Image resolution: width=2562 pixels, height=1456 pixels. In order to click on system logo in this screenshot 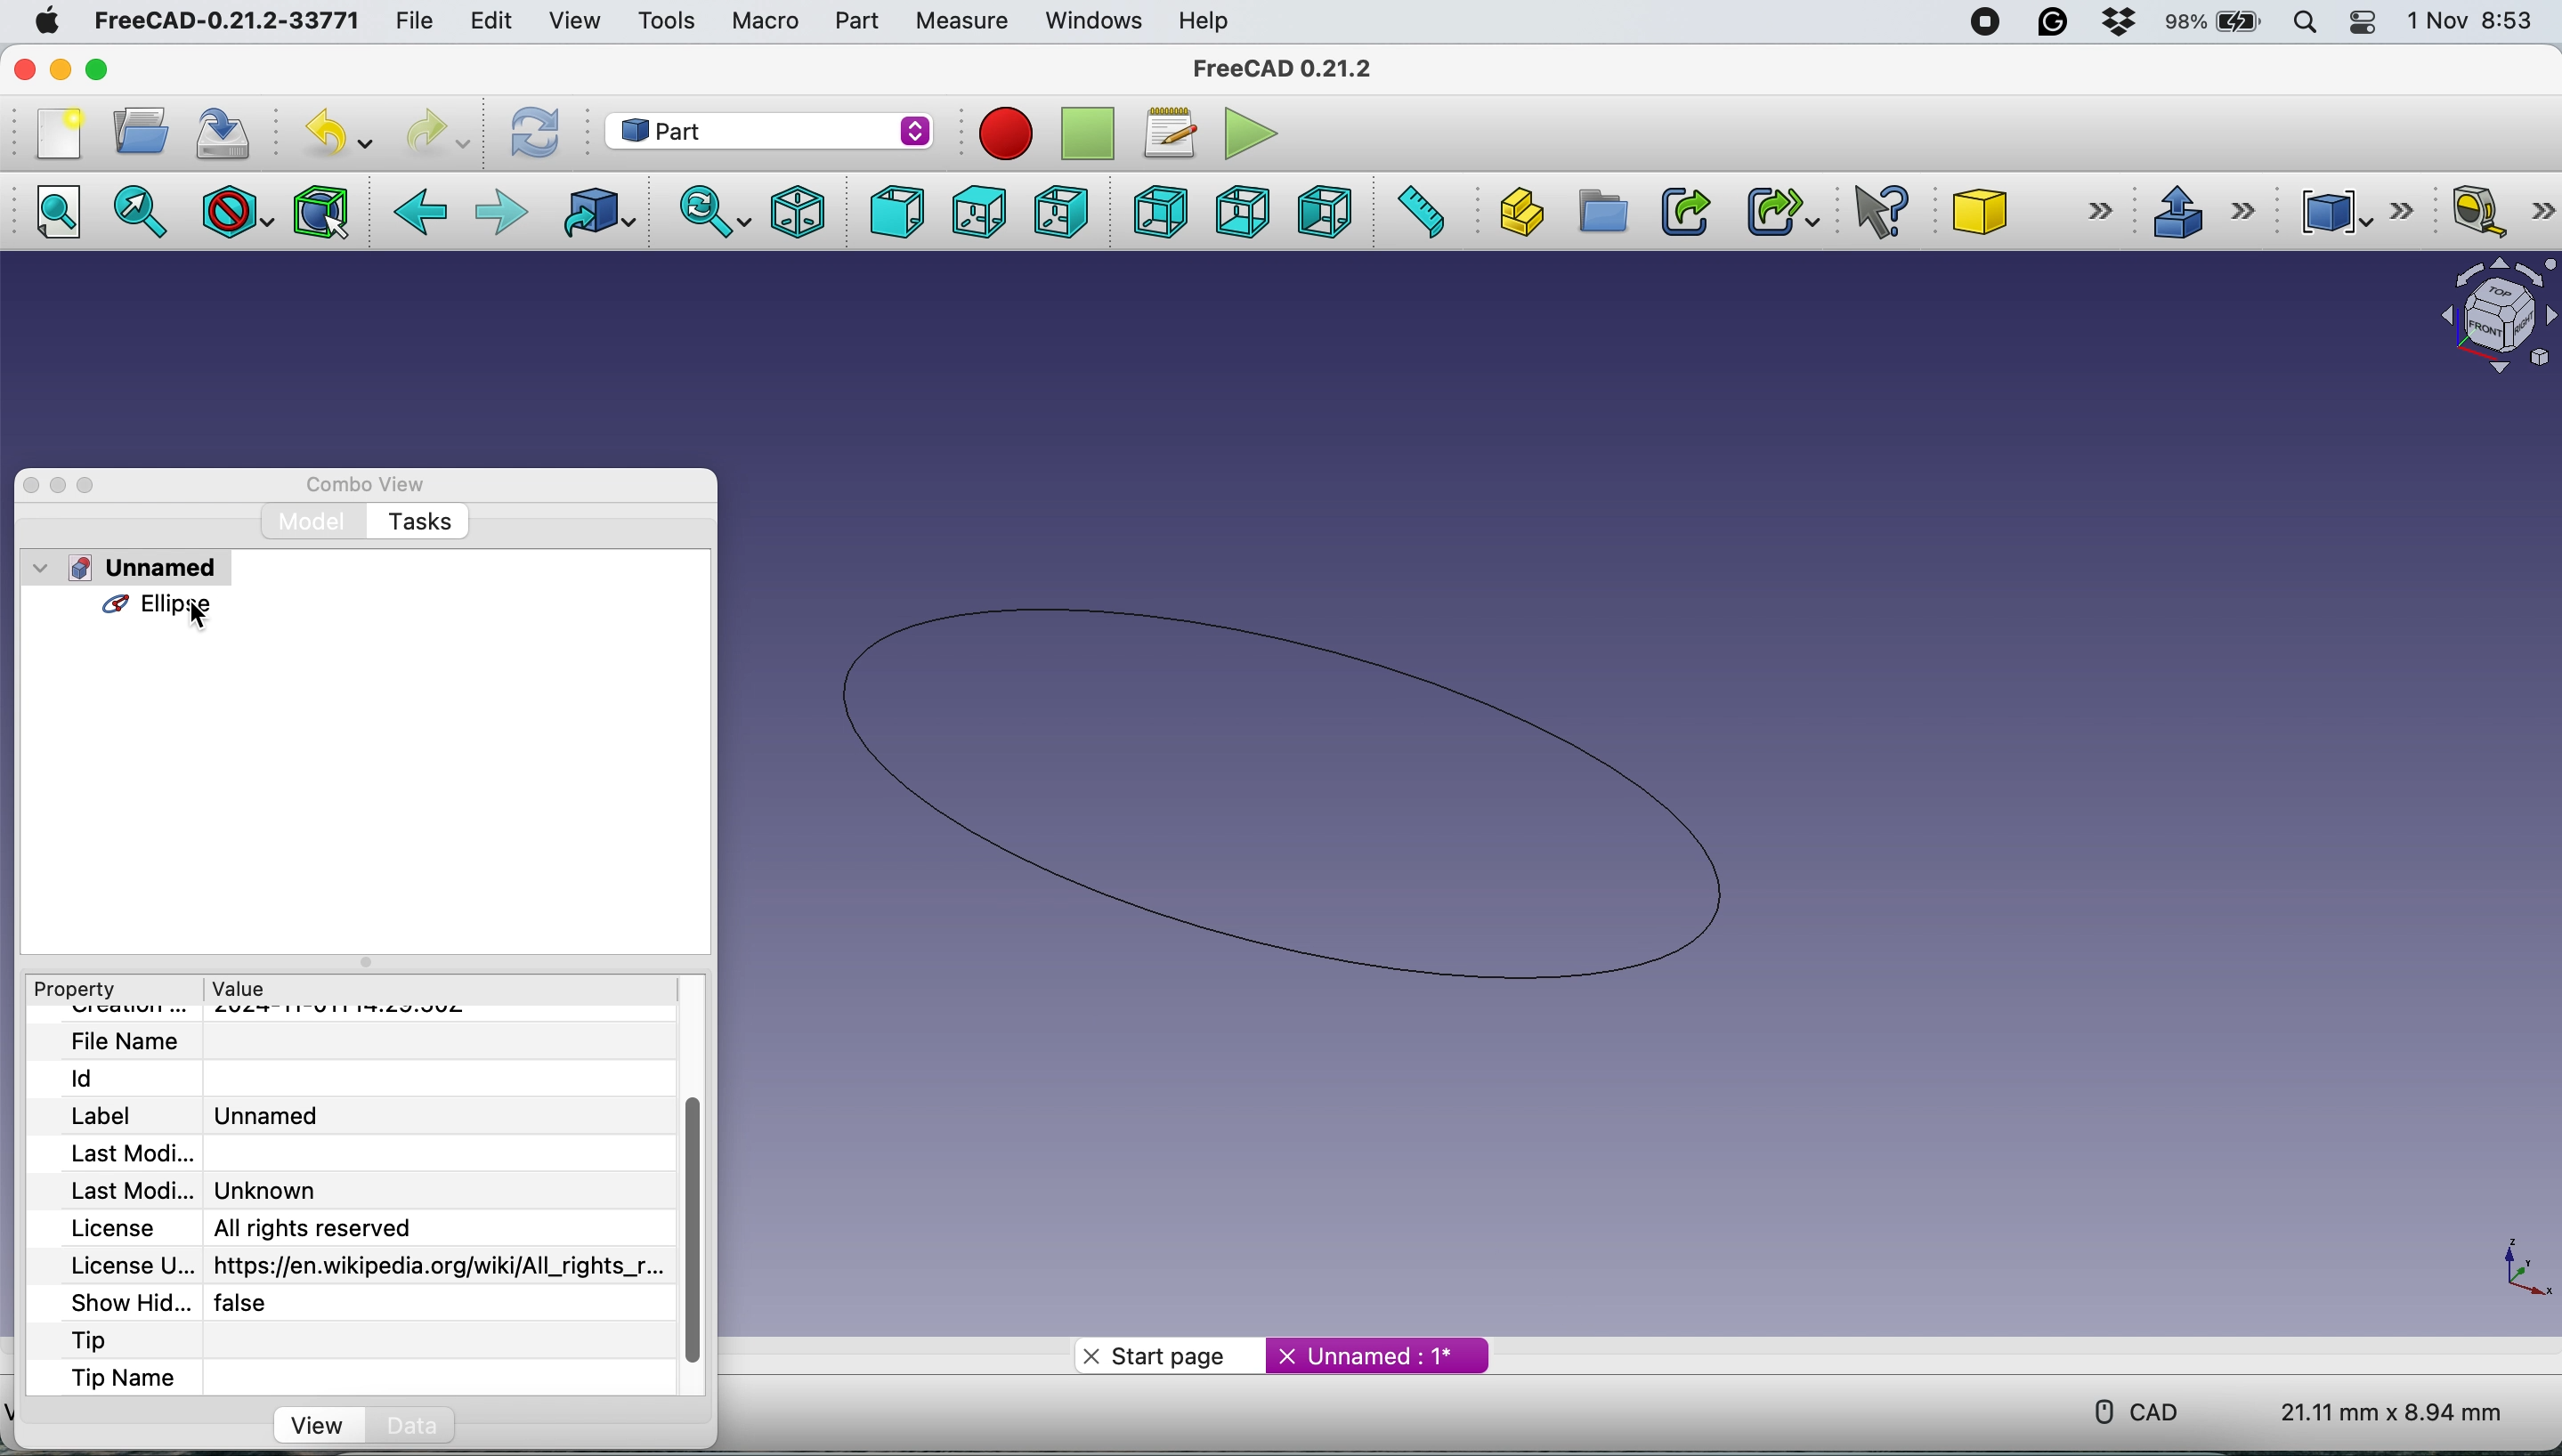, I will do `click(49, 22)`.